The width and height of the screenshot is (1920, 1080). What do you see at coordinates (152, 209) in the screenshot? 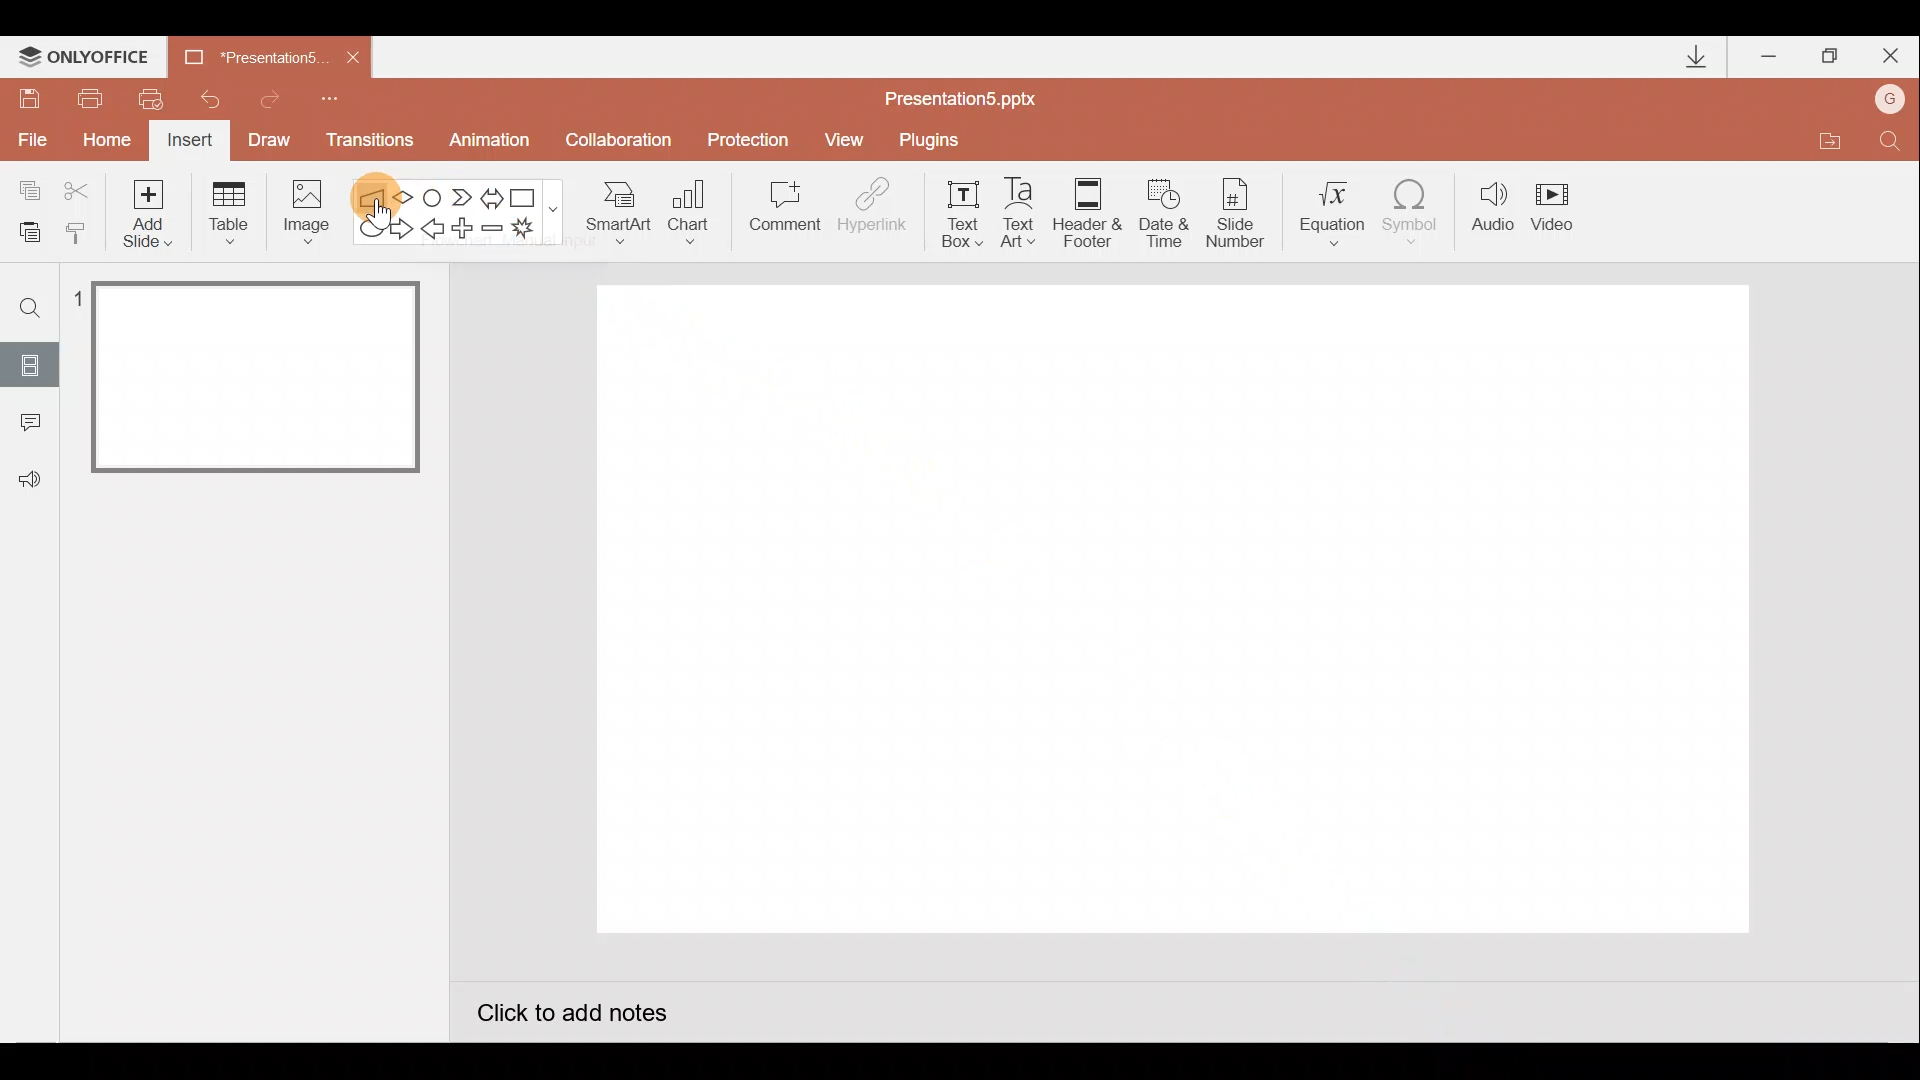
I see `Add slide` at bounding box center [152, 209].